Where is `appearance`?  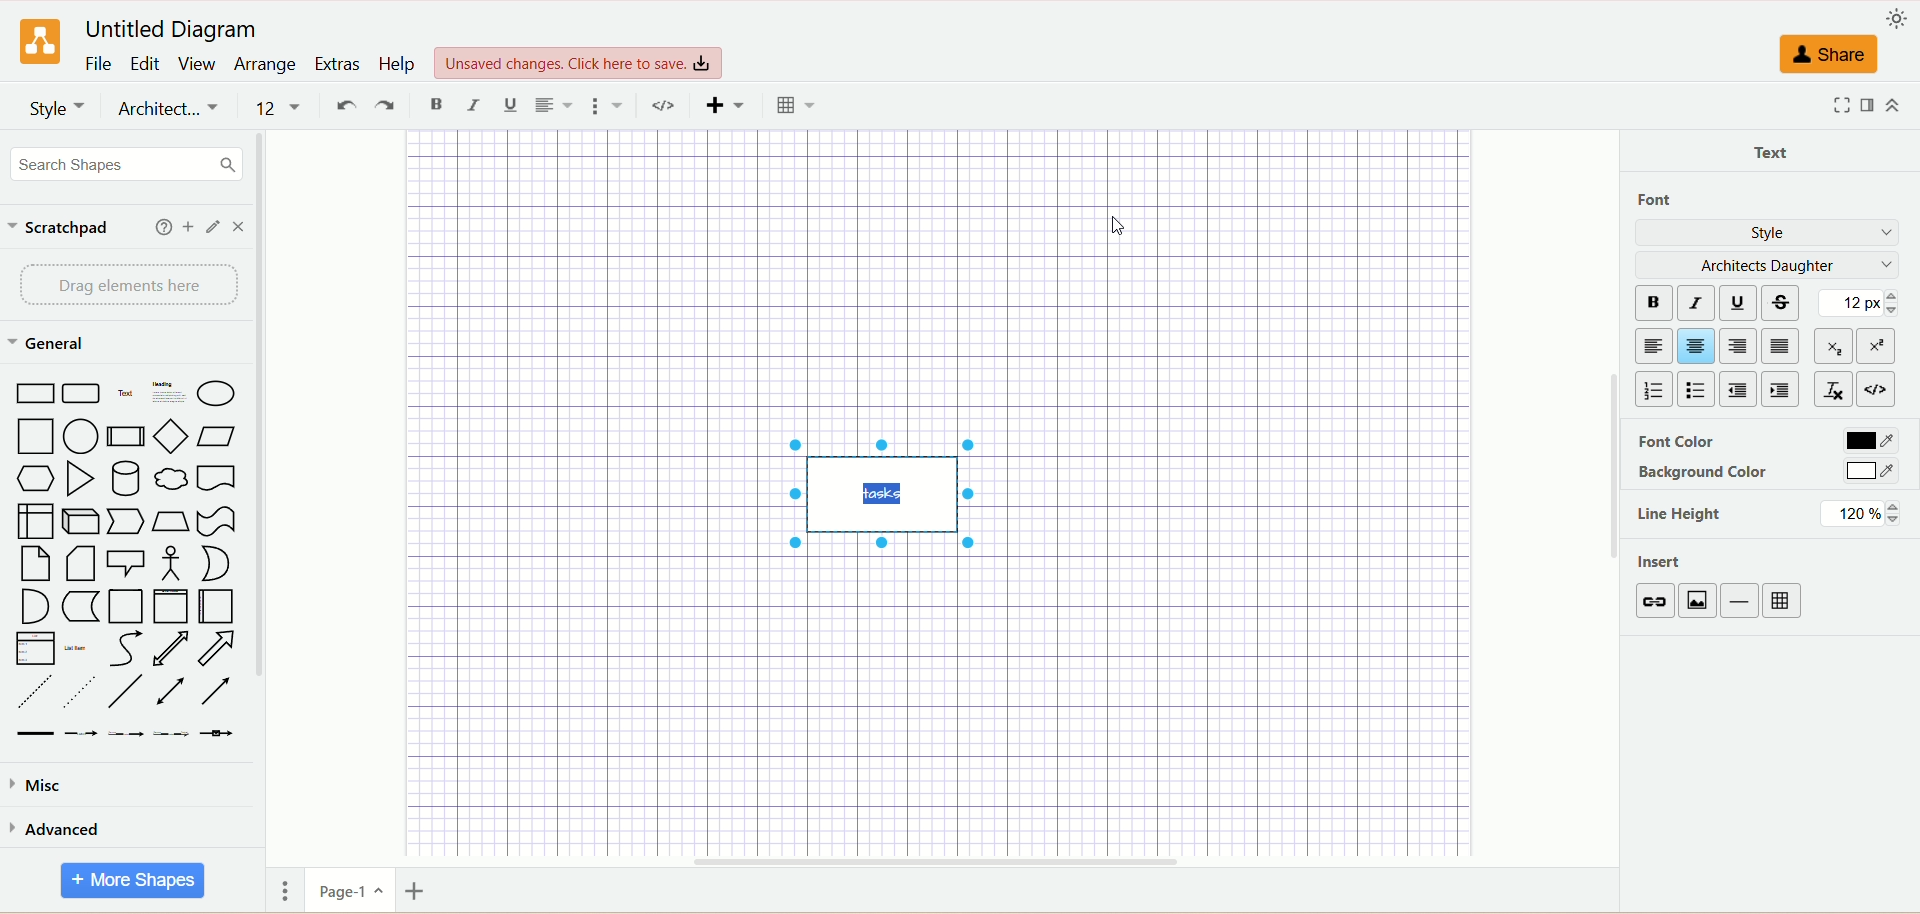
appearance is located at coordinates (1895, 19).